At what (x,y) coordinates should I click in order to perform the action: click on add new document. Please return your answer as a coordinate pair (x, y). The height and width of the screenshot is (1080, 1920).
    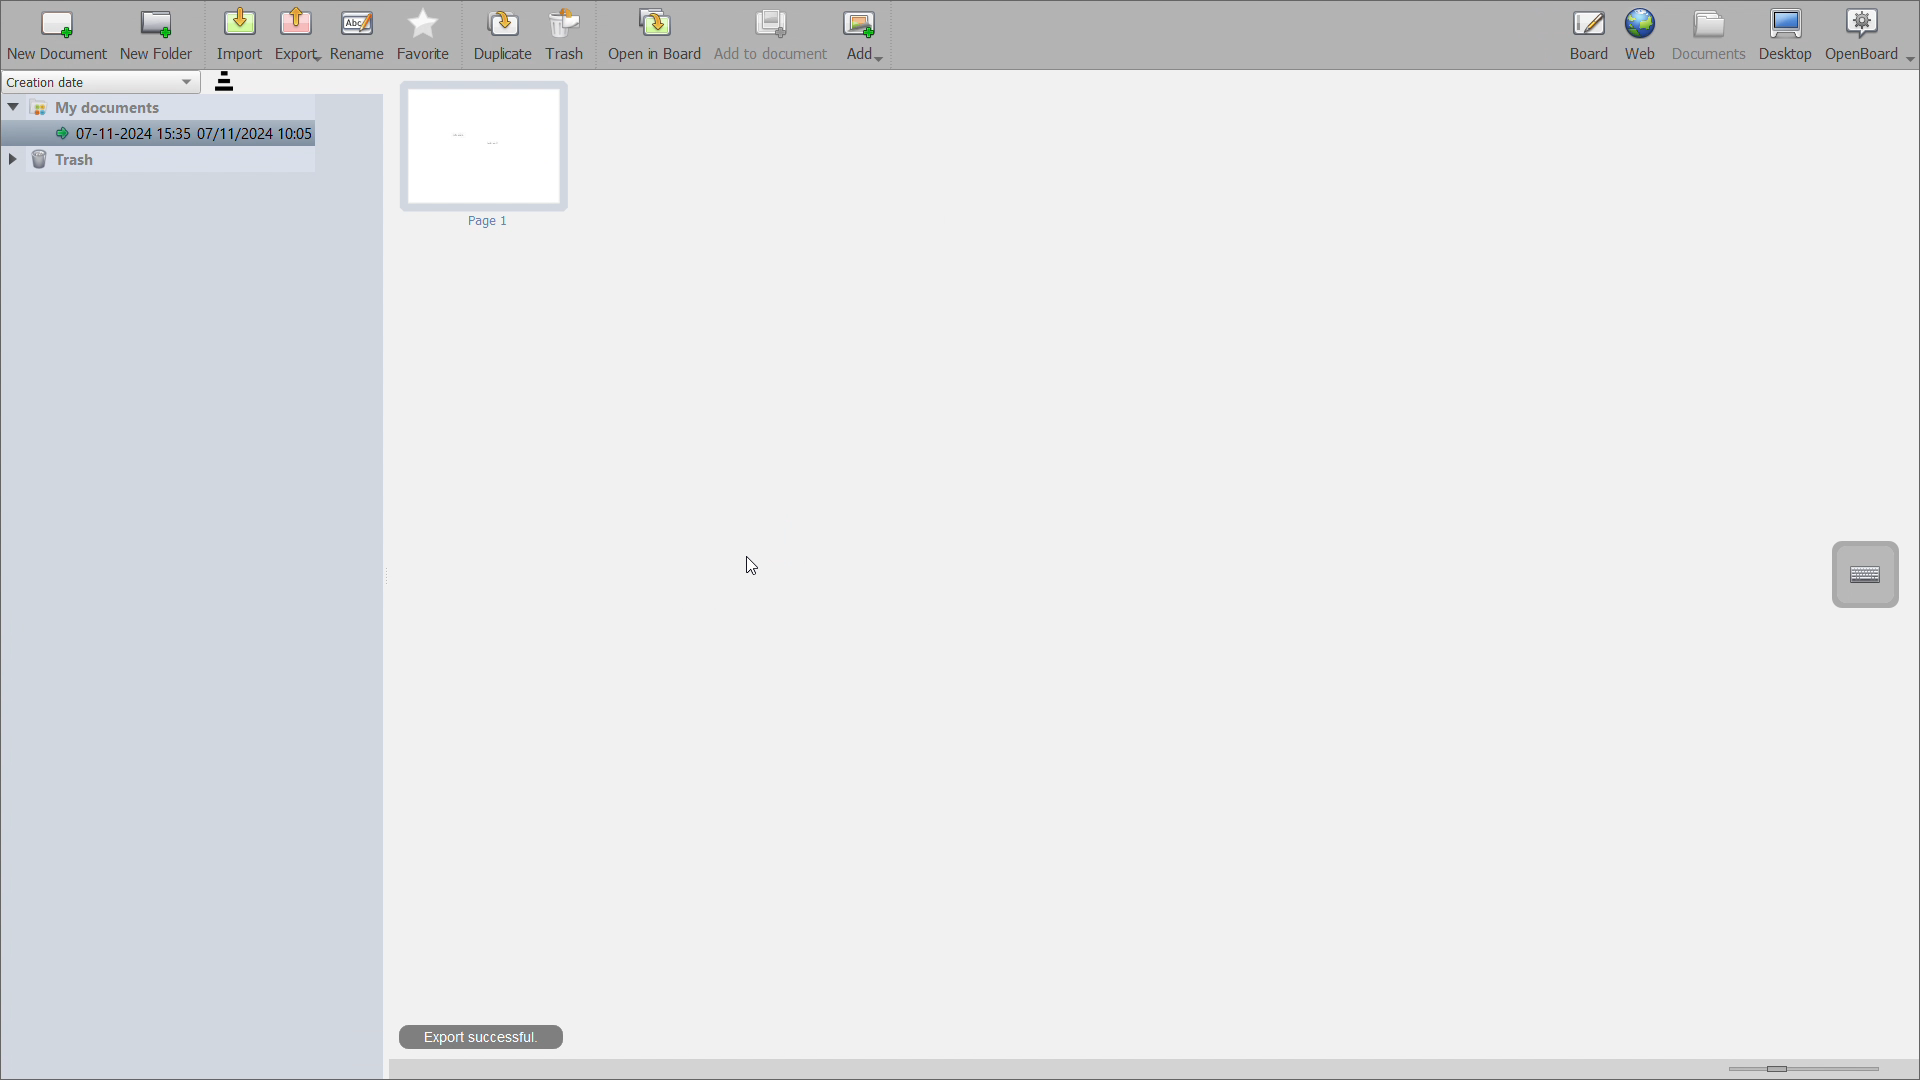
    Looking at the image, I should click on (57, 34).